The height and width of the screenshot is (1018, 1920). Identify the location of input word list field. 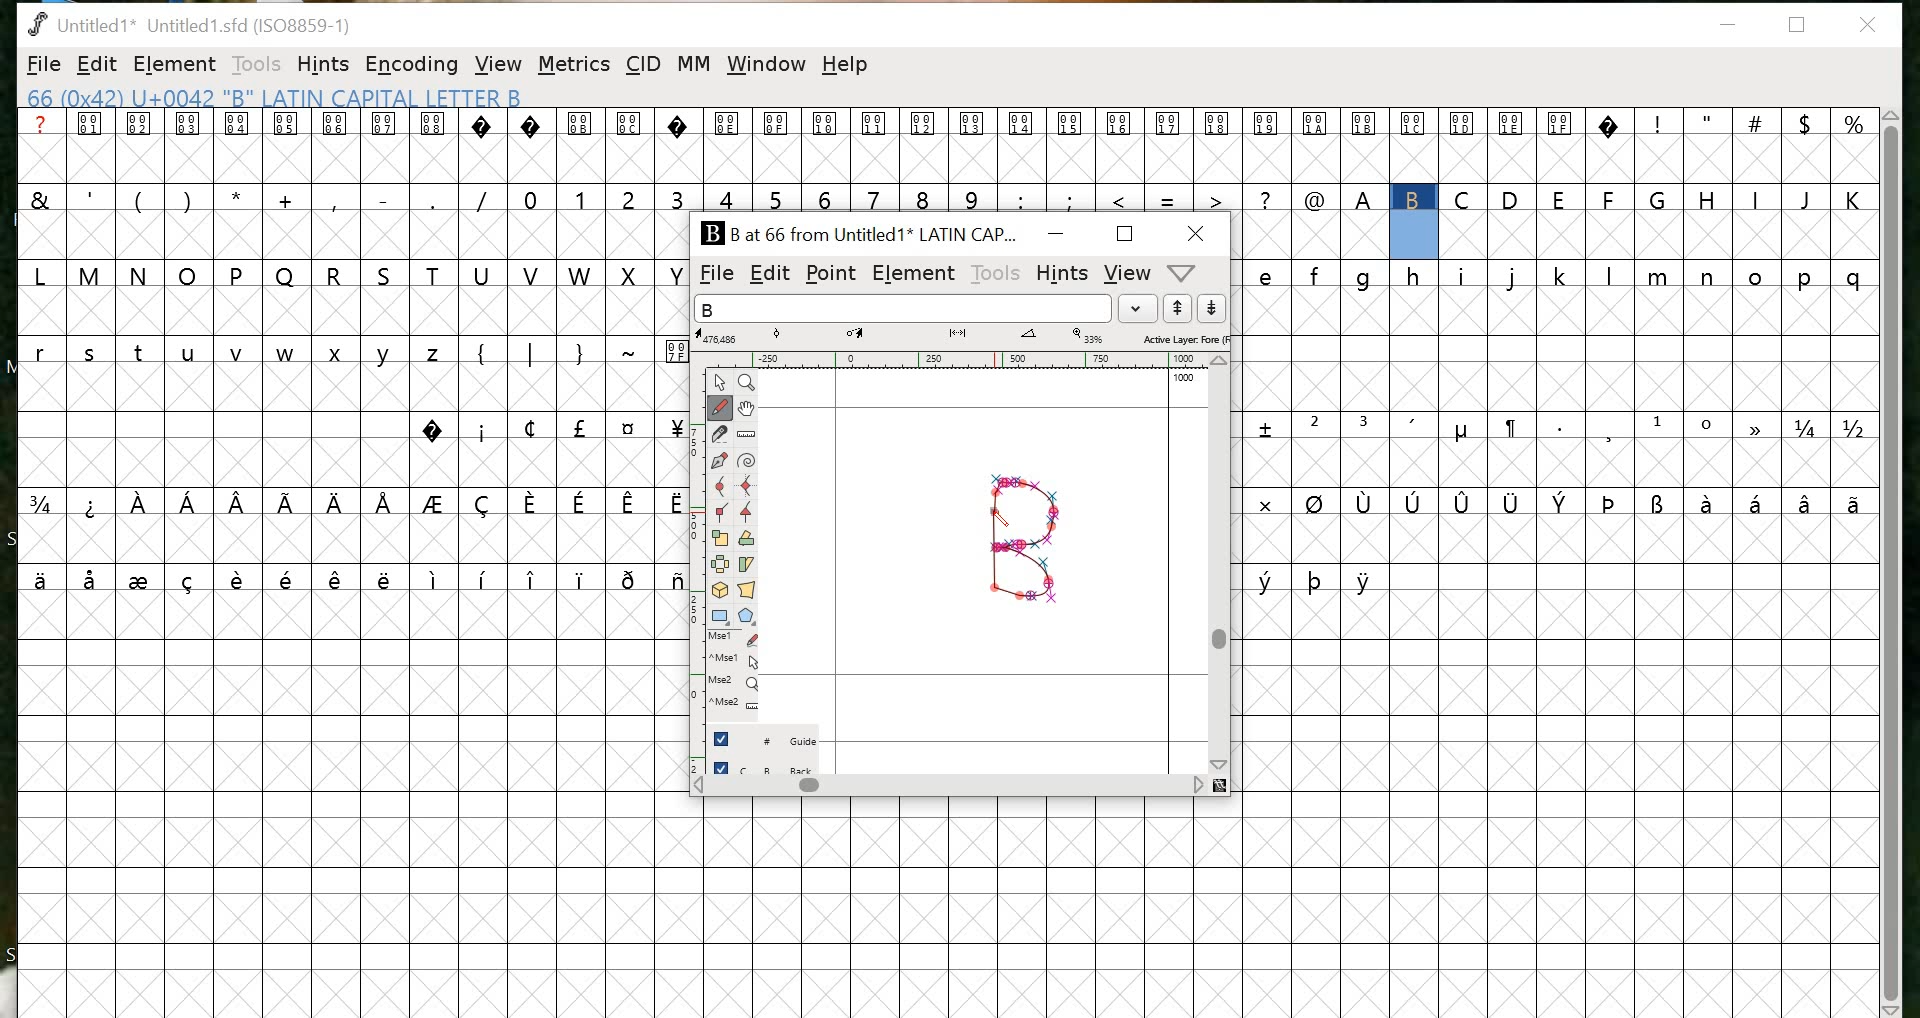
(902, 308).